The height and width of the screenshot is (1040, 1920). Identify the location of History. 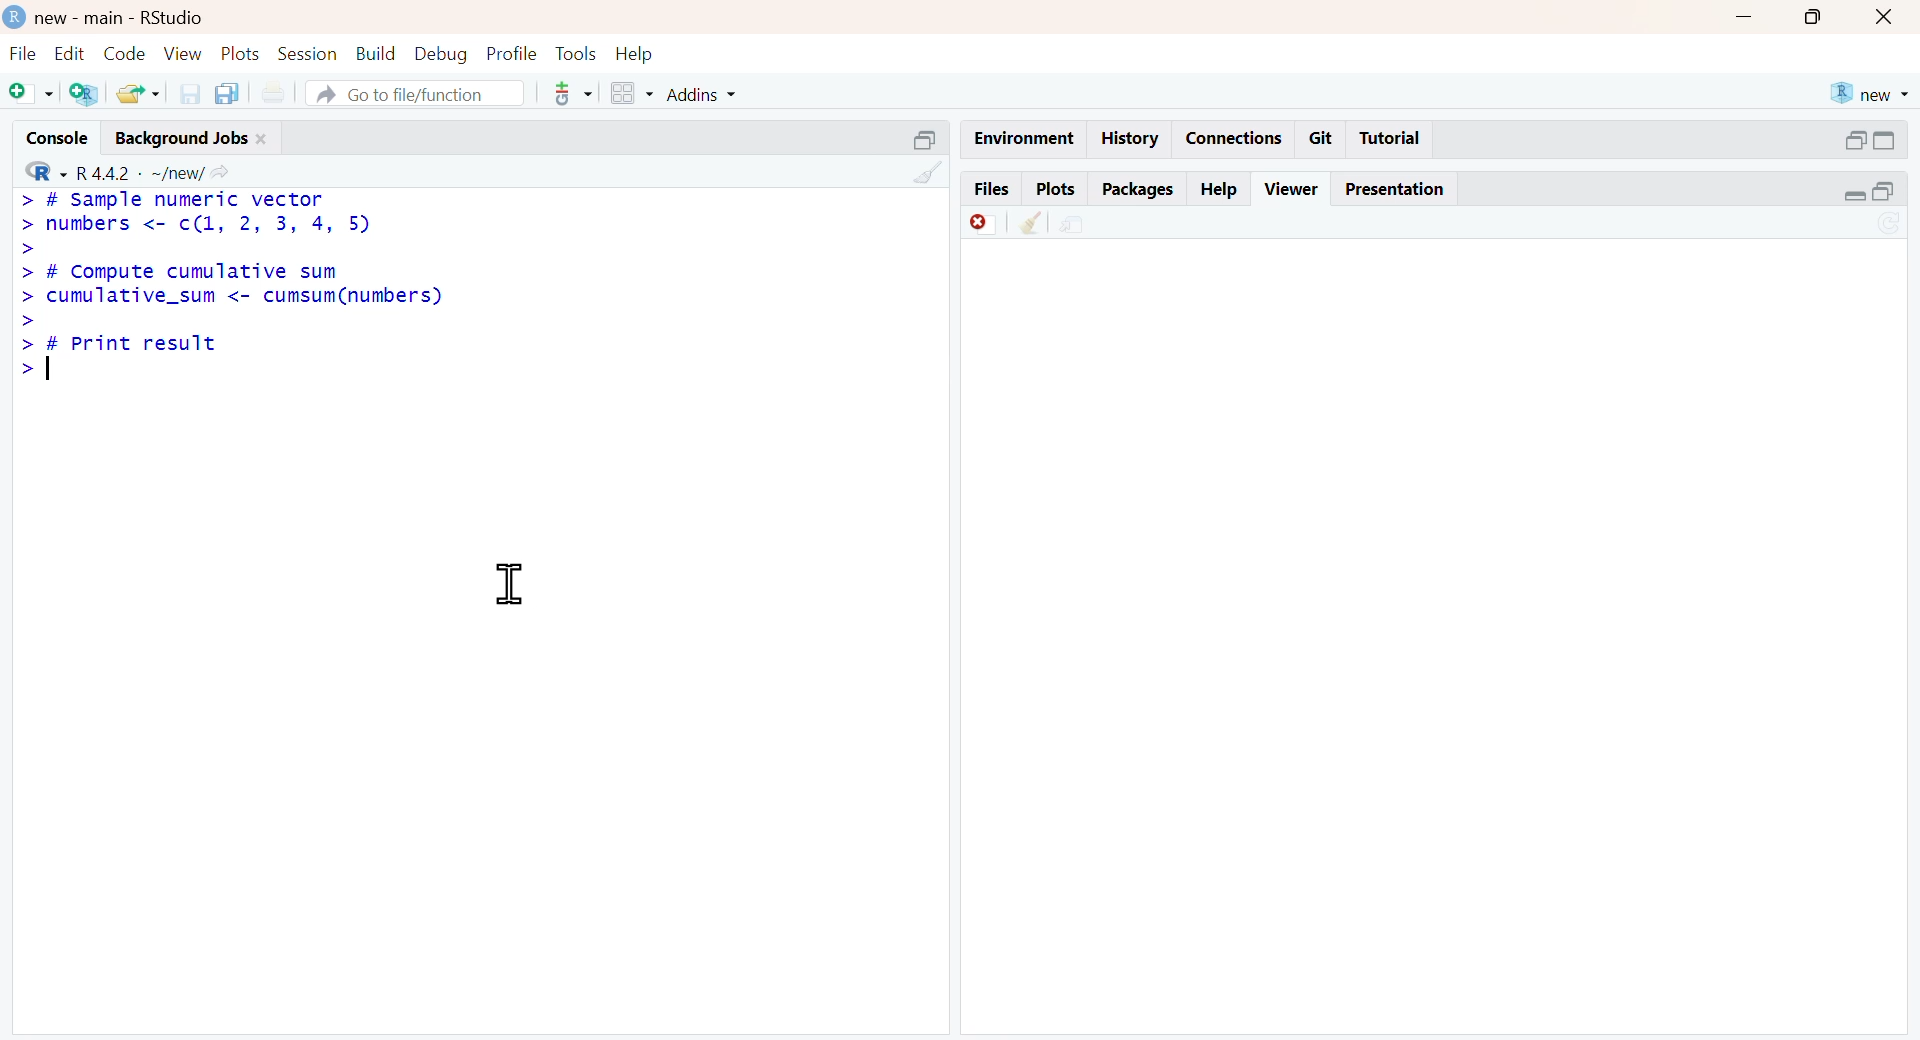
(1130, 138).